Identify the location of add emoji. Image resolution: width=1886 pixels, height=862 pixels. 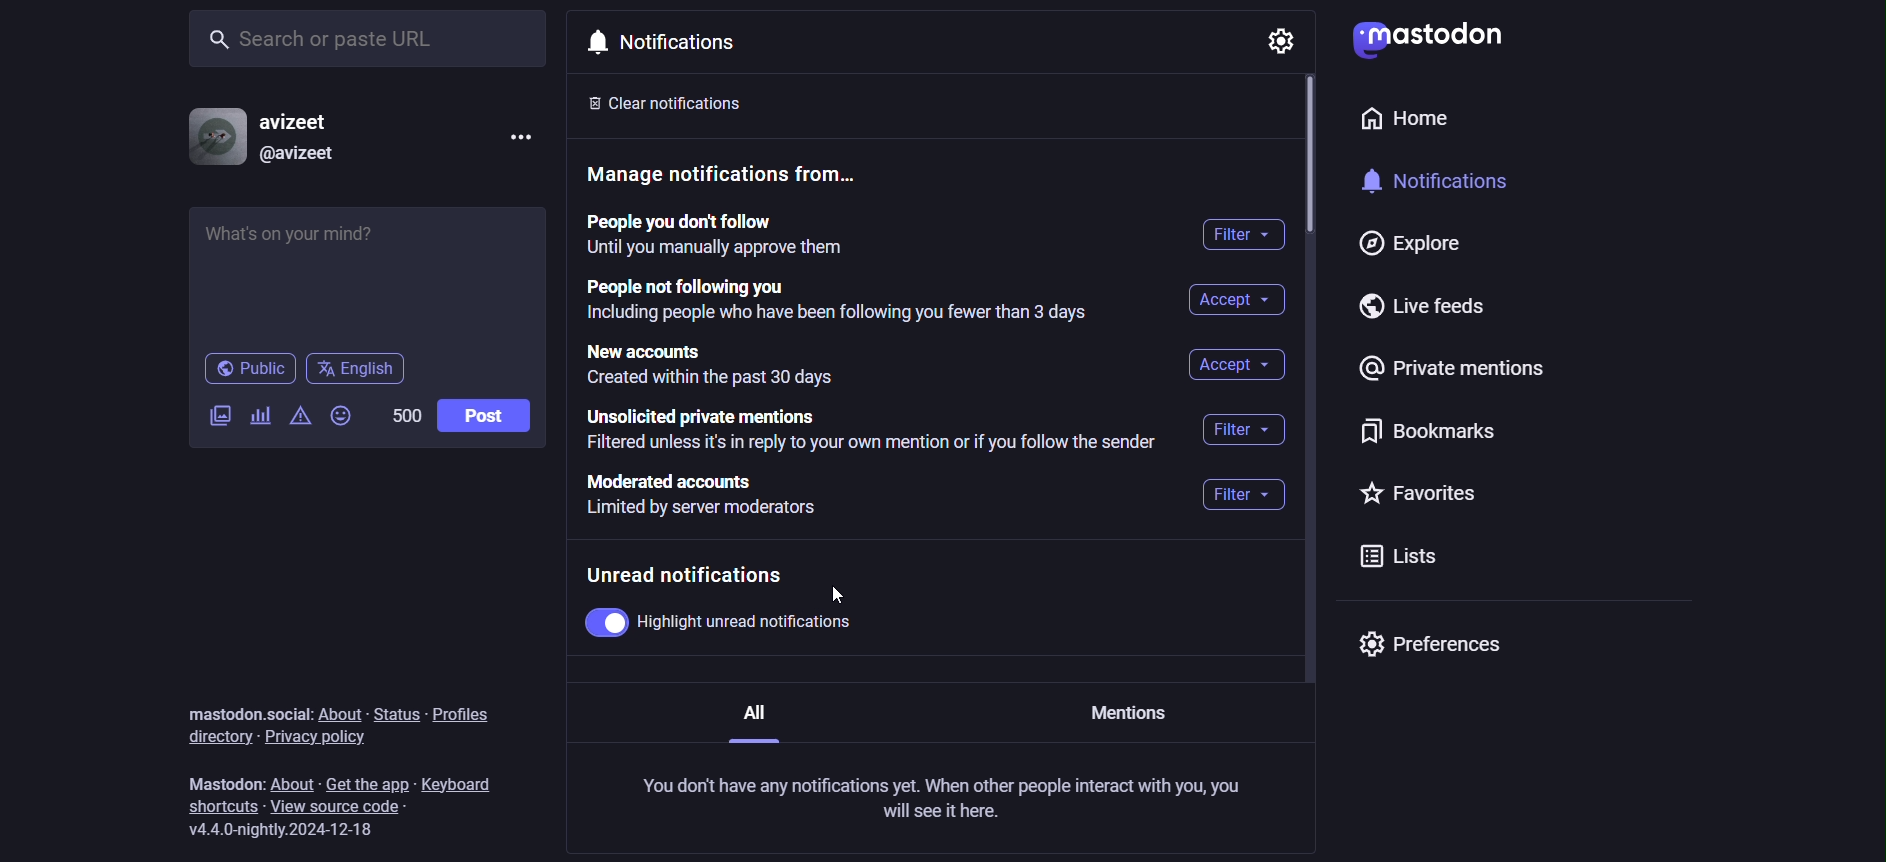
(343, 414).